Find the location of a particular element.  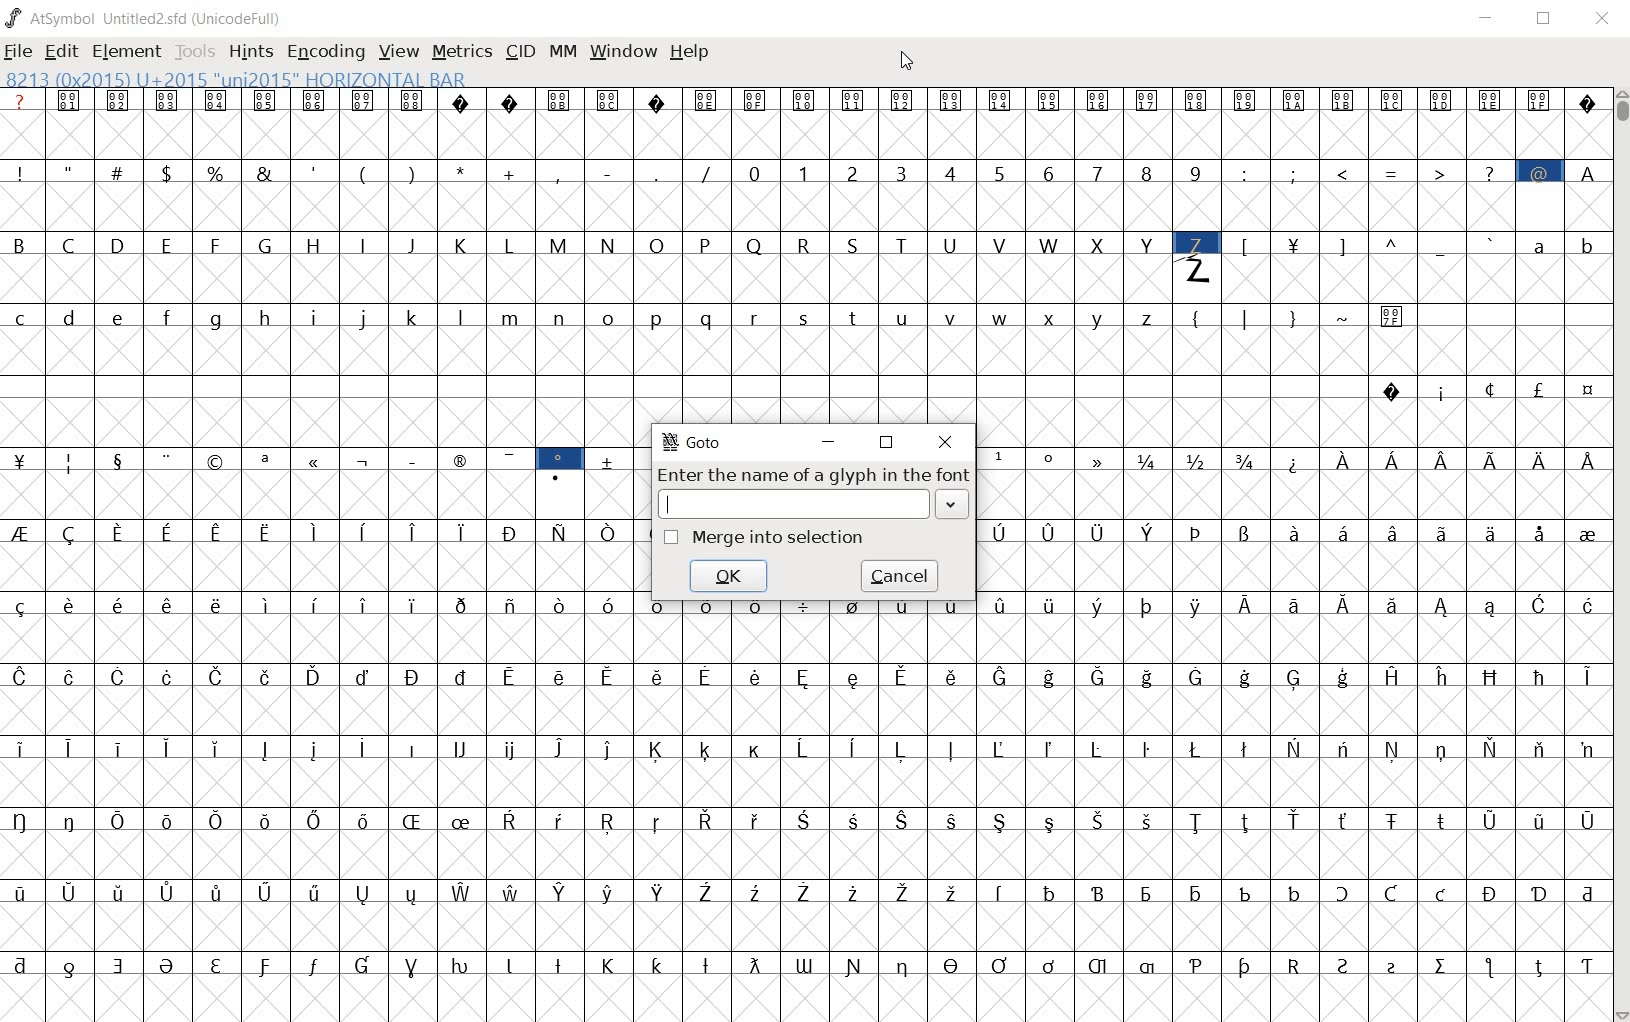

CLOSE is located at coordinates (944, 443).